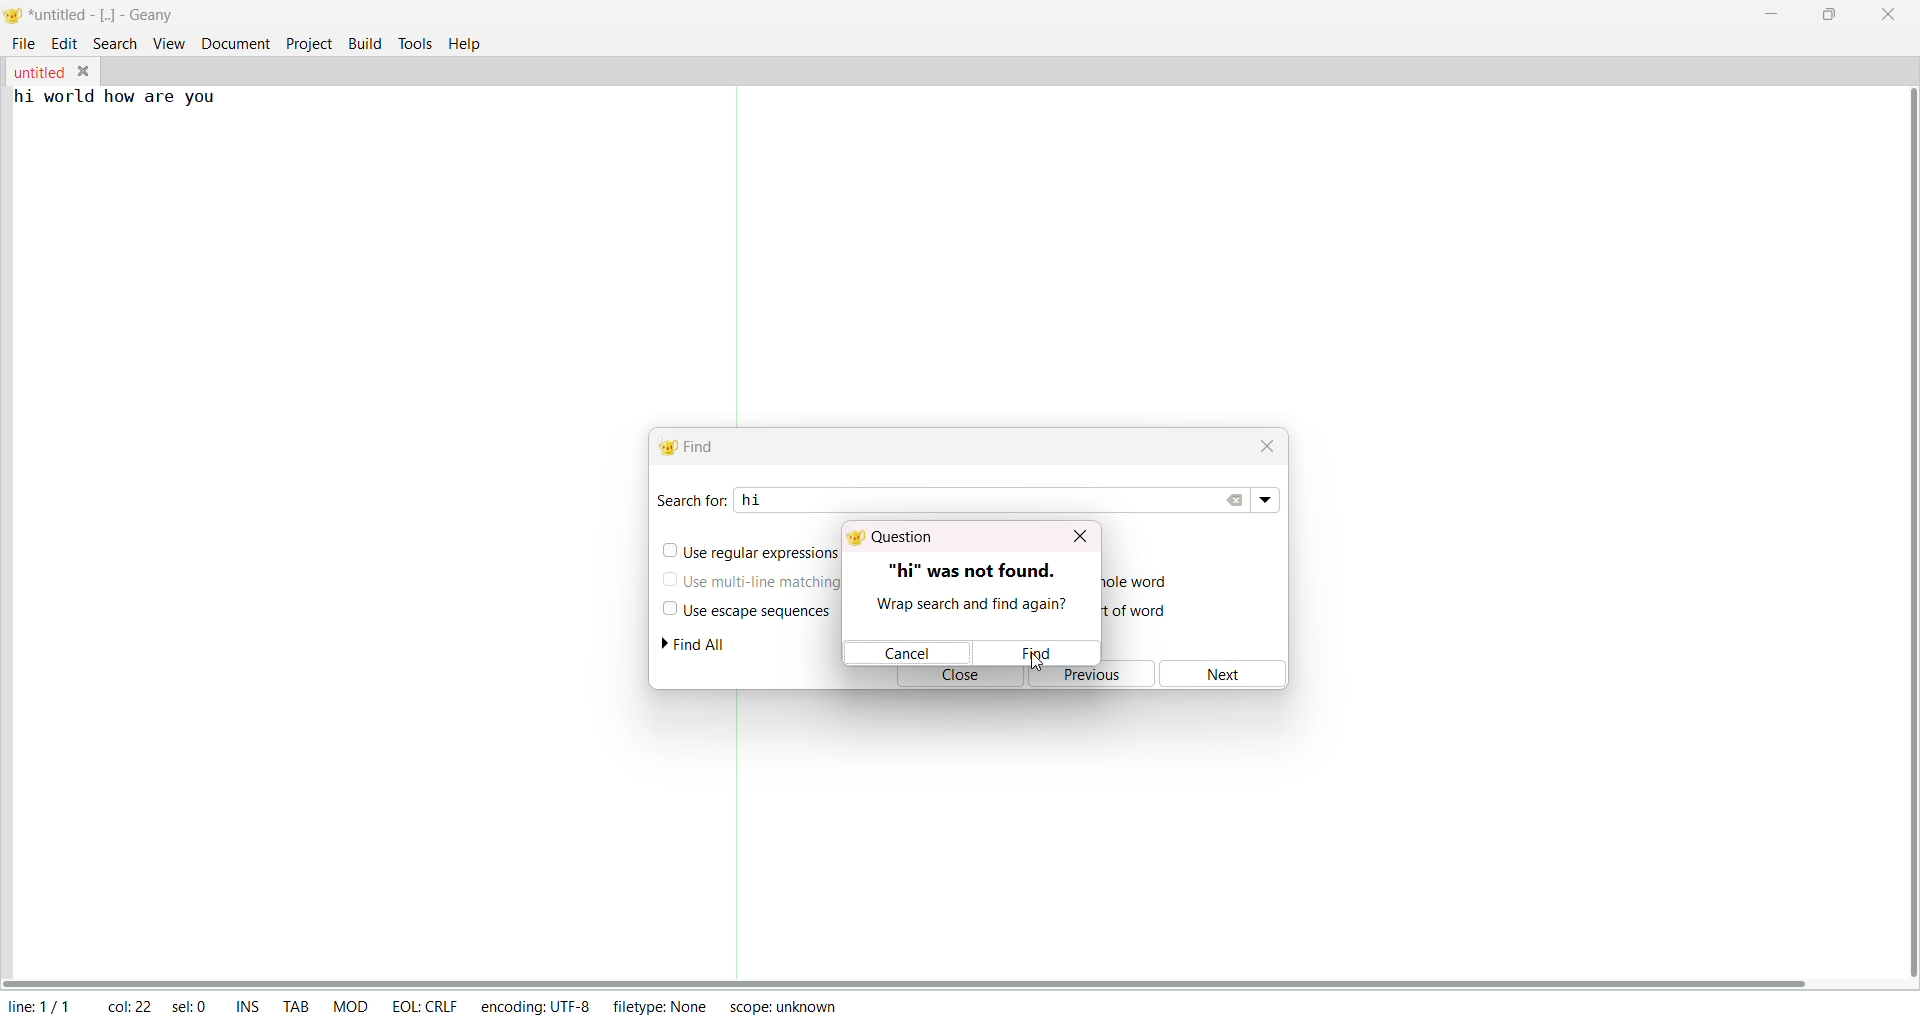 The image size is (1920, 1018). What do you see at coordinates (309, 43) in the screenshot?
I see `project` at bounding box center [309, 43].